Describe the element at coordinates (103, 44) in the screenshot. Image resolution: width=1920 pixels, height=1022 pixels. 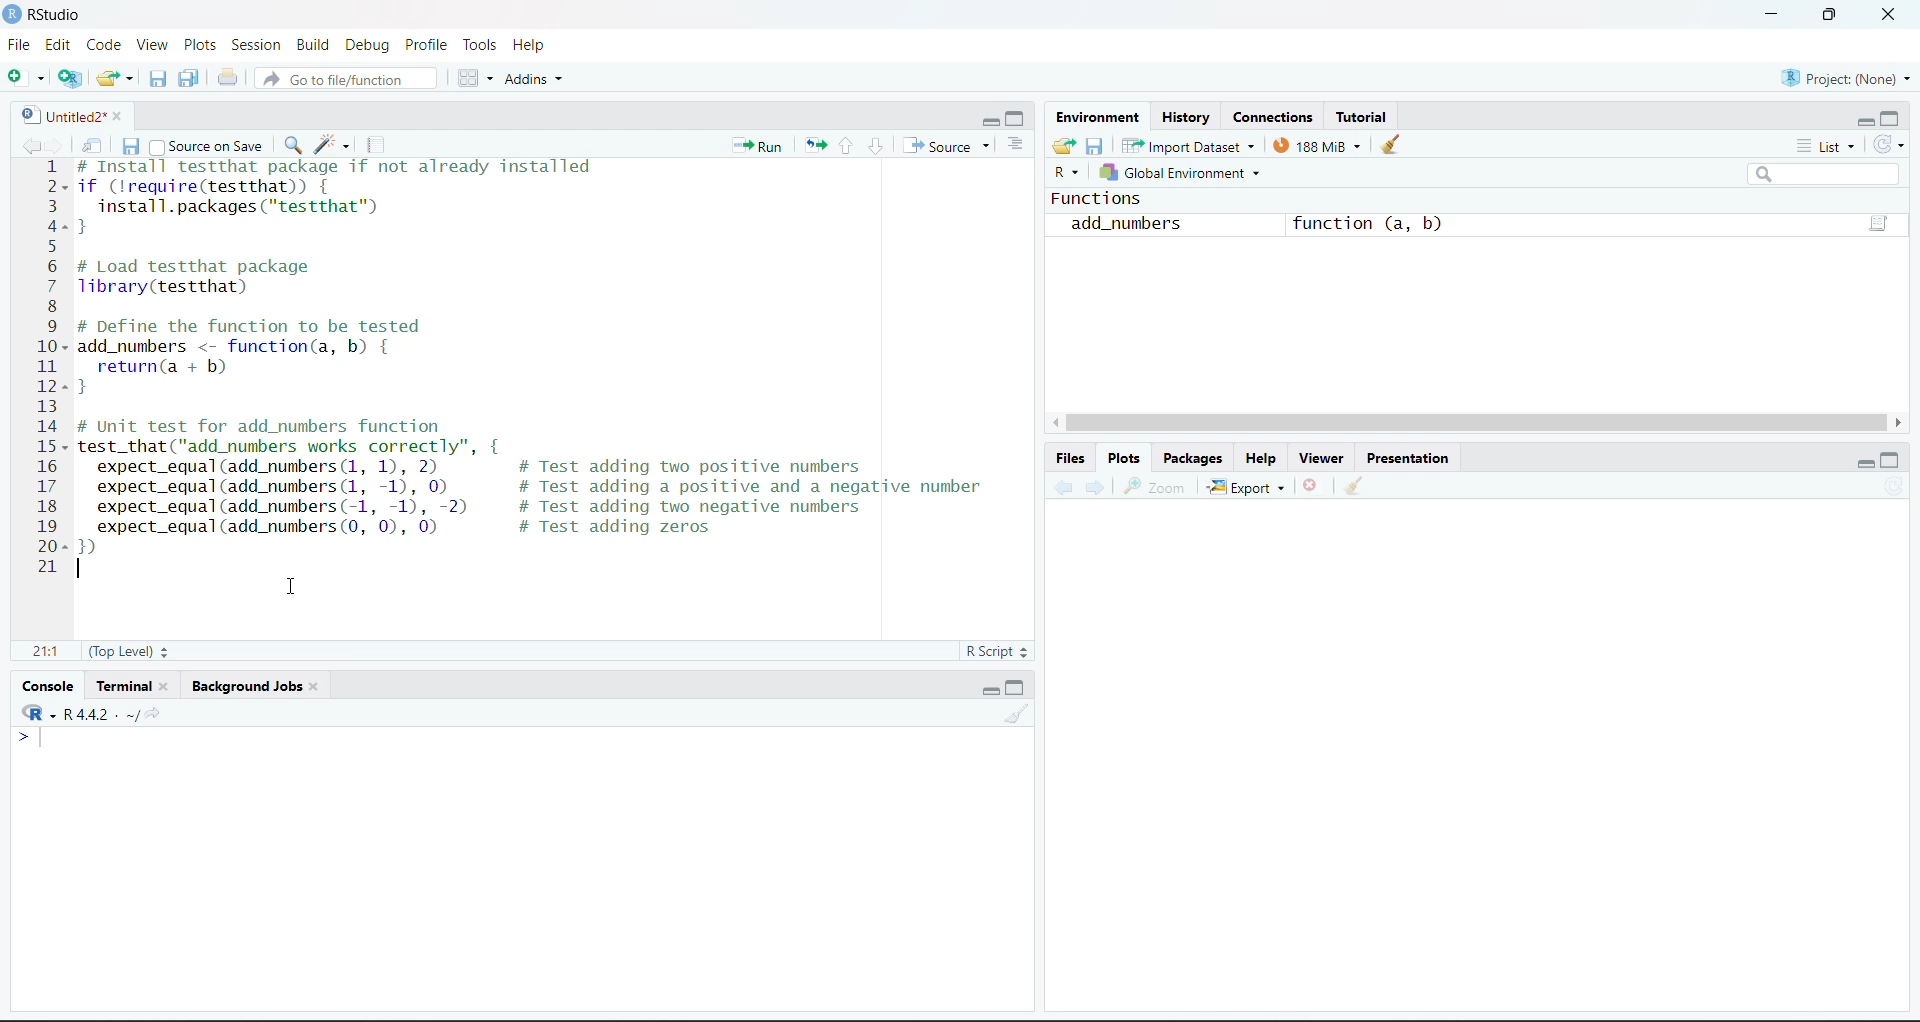
I see `Code` at that location.